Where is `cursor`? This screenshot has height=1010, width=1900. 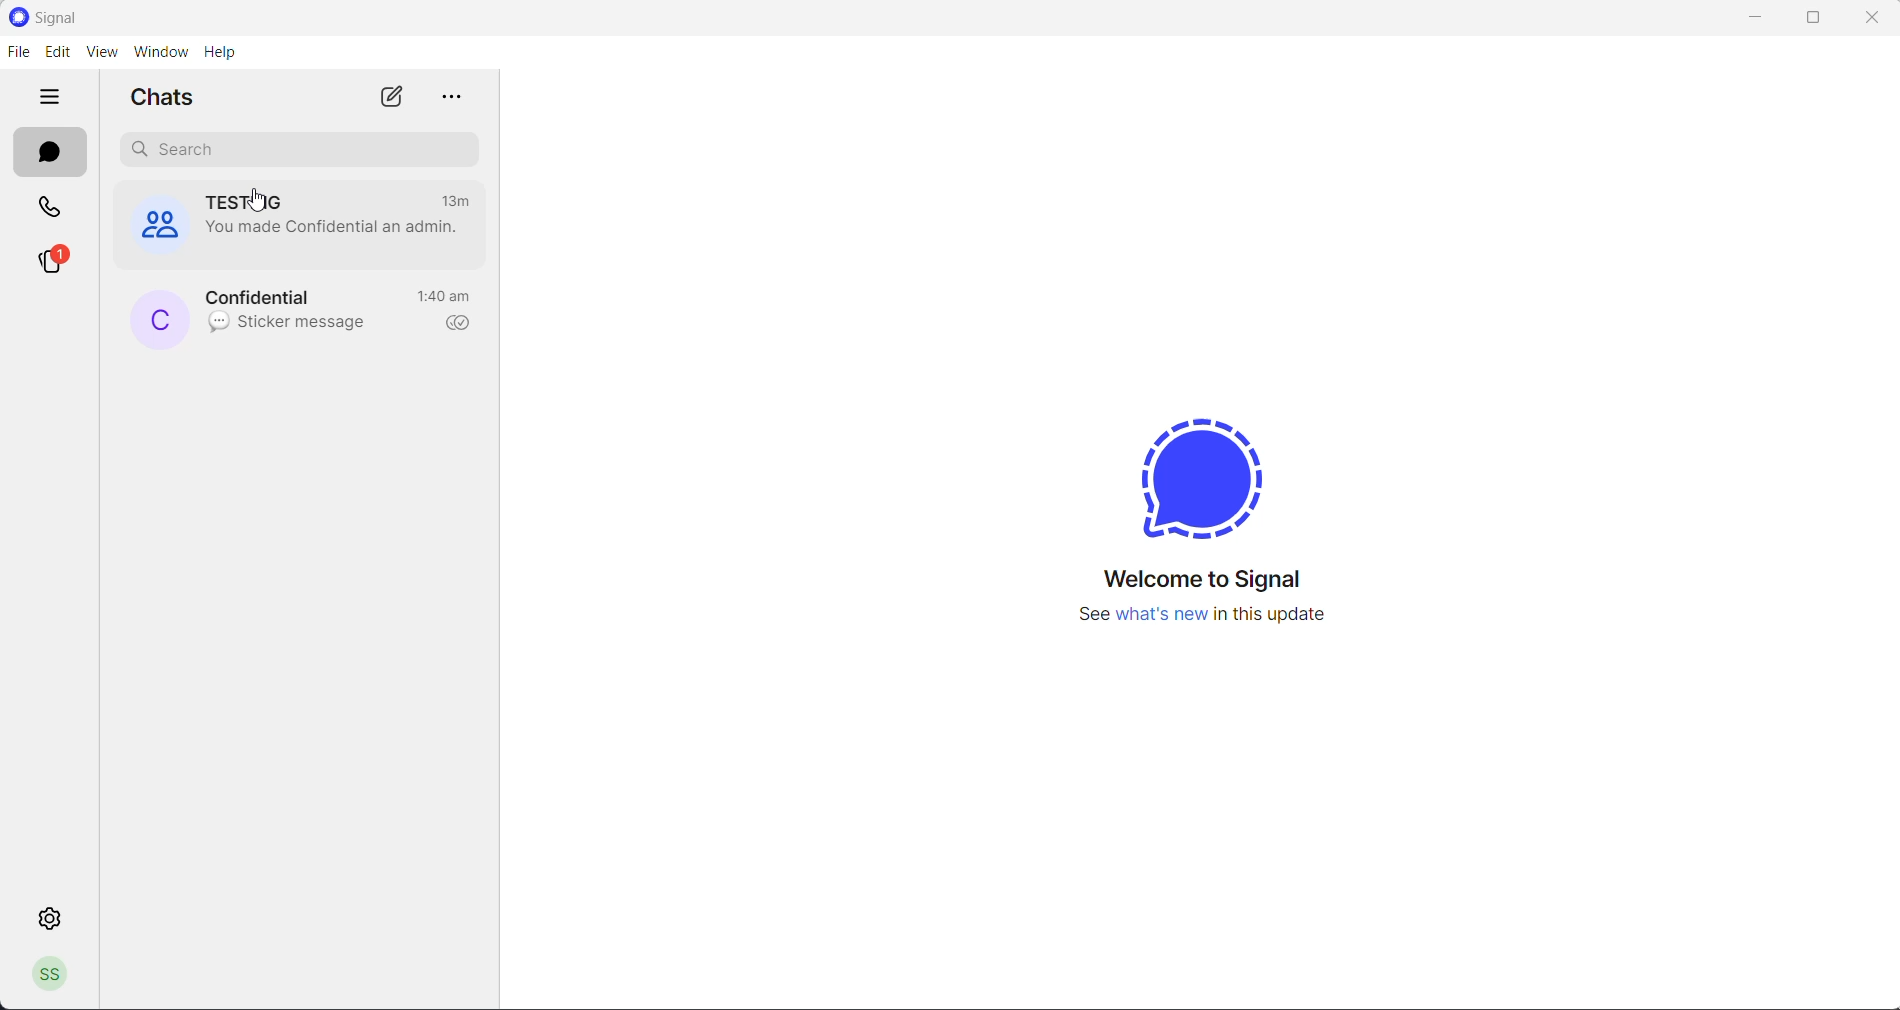
cursor is located at coordinates (262, 201).